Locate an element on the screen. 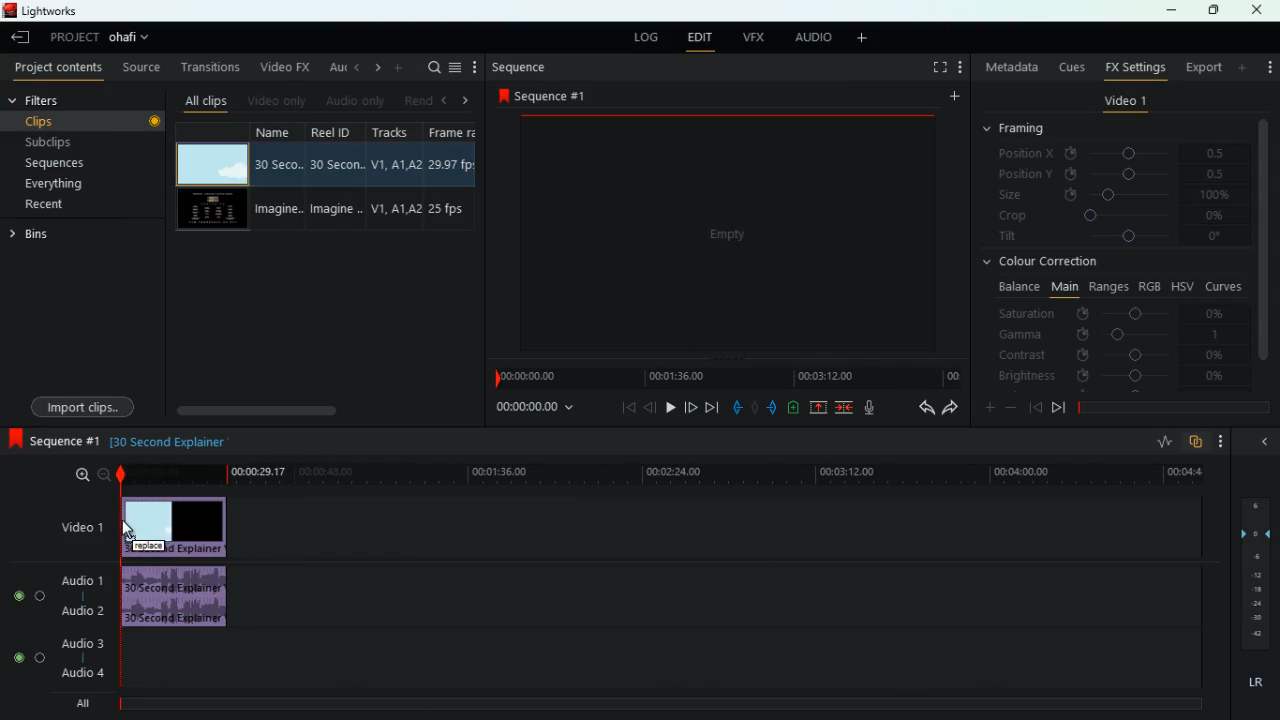  forward is located at coordinates (711, 408).